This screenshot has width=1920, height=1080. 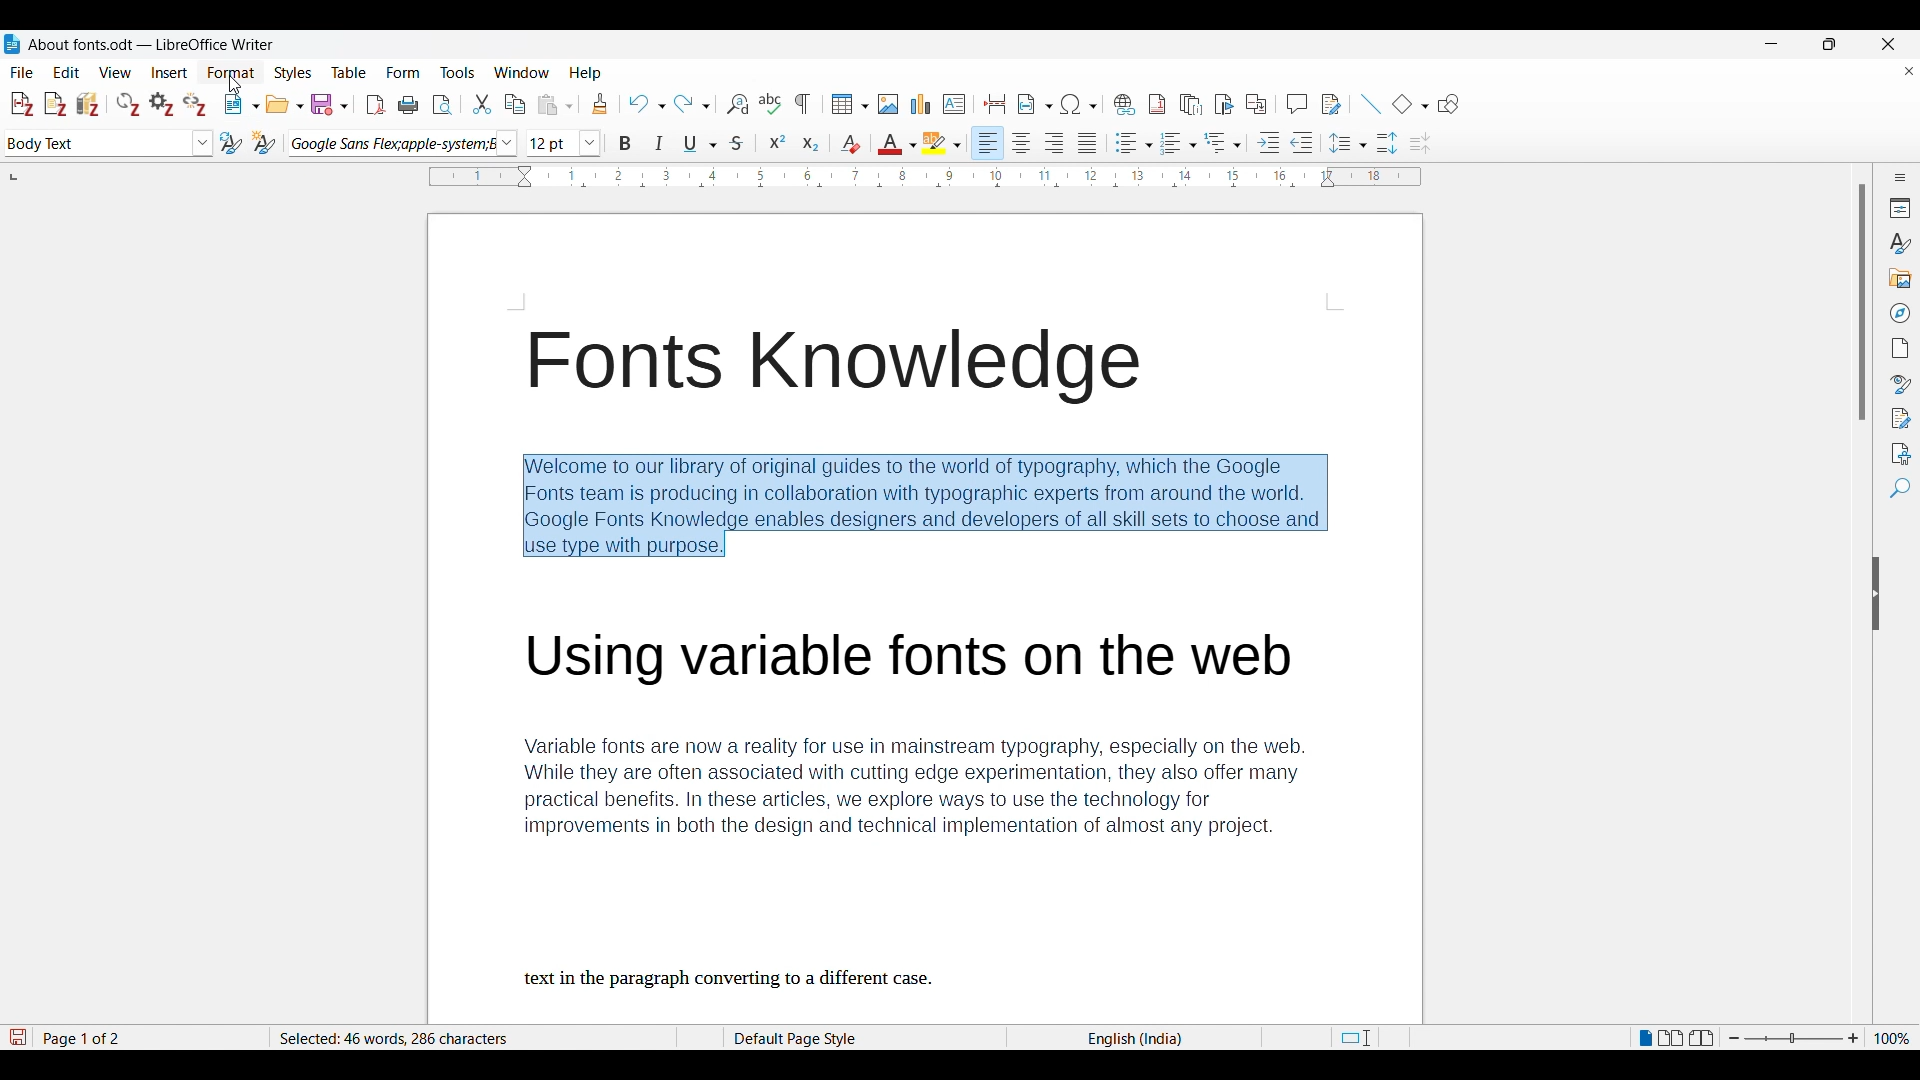 What do you see at coordinates (924, 505) in the screenshot?
I see `Paragraph selected by cursor` at bounding box center [924, 505].